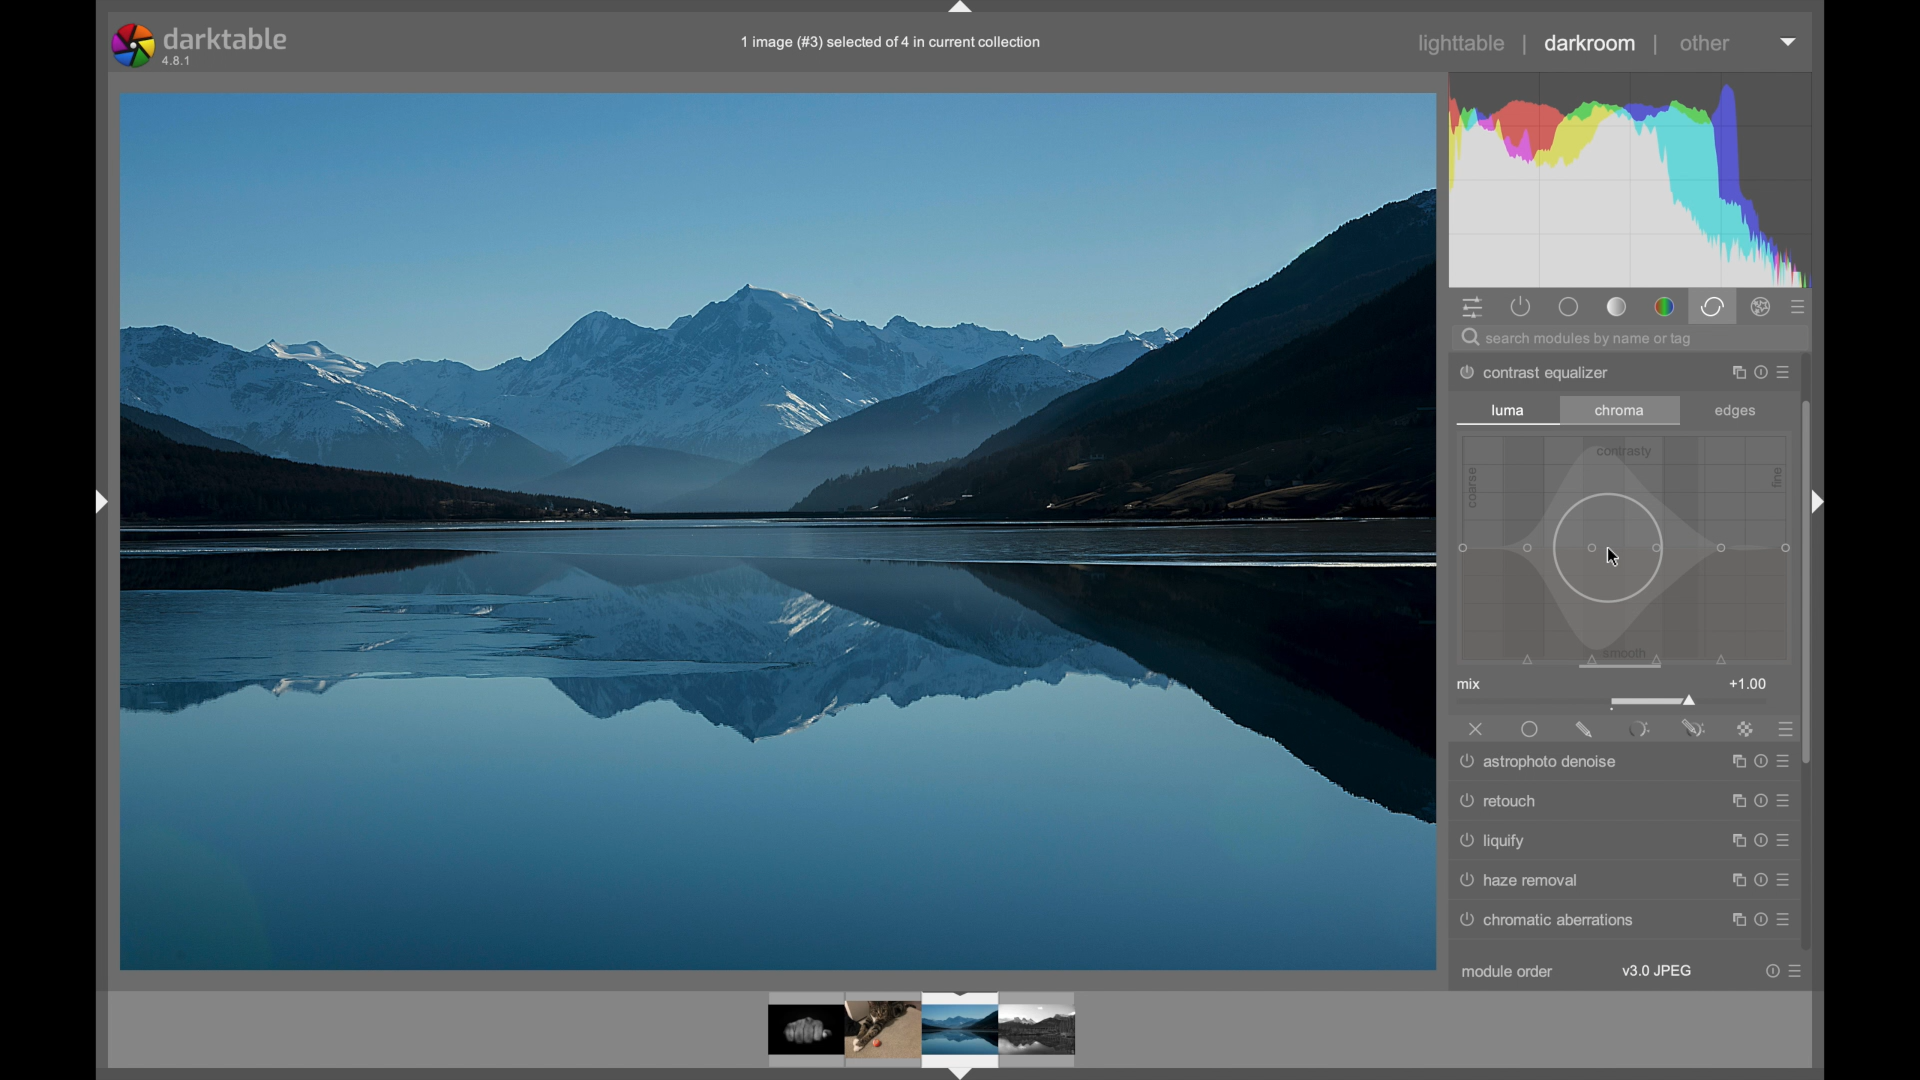  Describe the element at coordinates (1535, 372) in the screenshot. I see `dither posterize` at that location.